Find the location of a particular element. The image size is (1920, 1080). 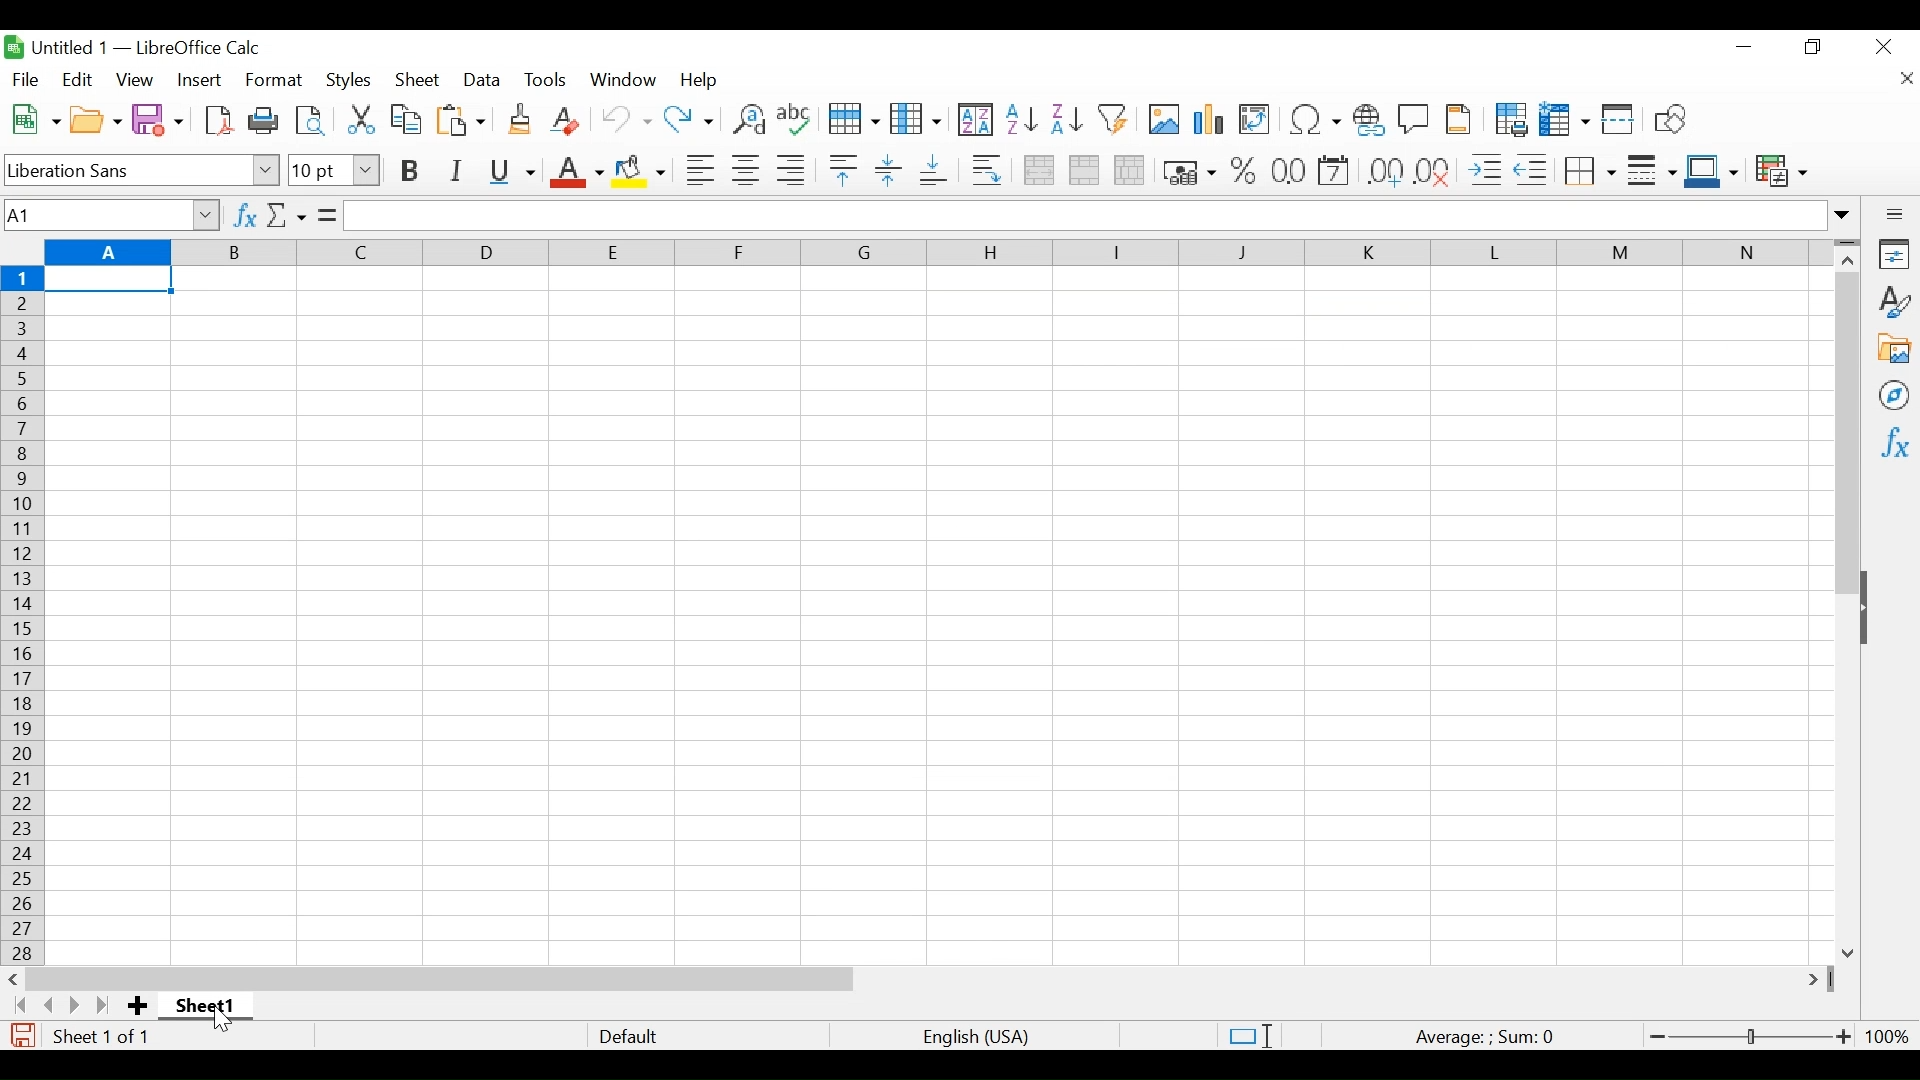

Autofilter is located at coordinates (1113, 120).